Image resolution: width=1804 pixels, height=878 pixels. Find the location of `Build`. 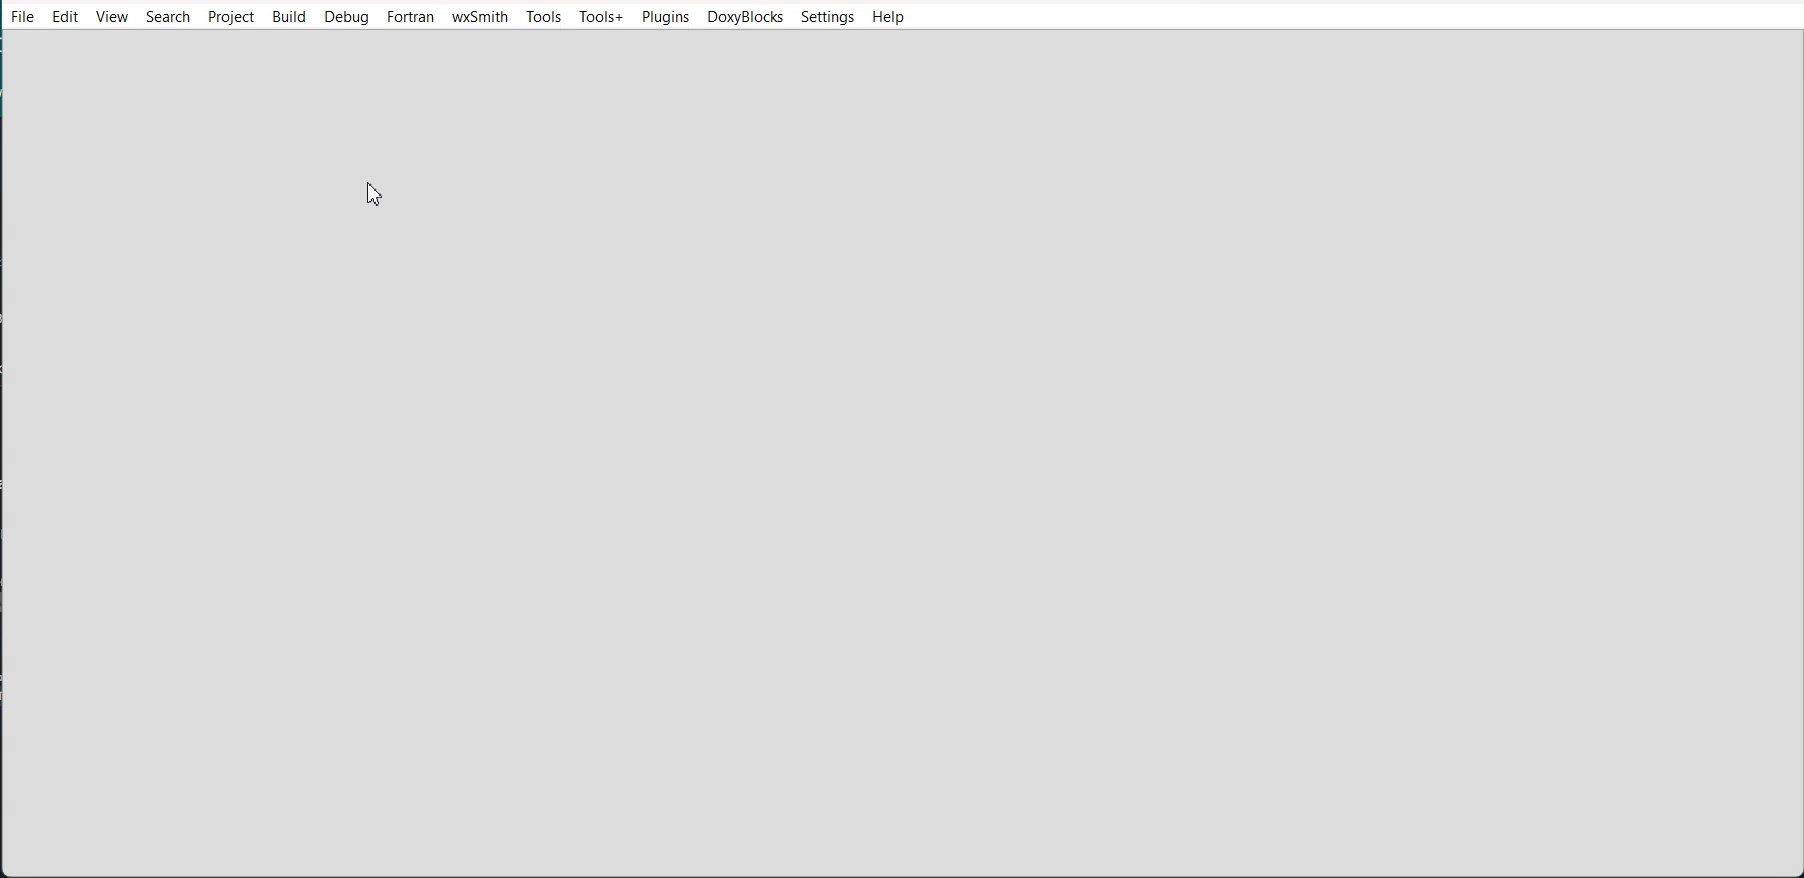

Build is located at coordinates (290, 17).